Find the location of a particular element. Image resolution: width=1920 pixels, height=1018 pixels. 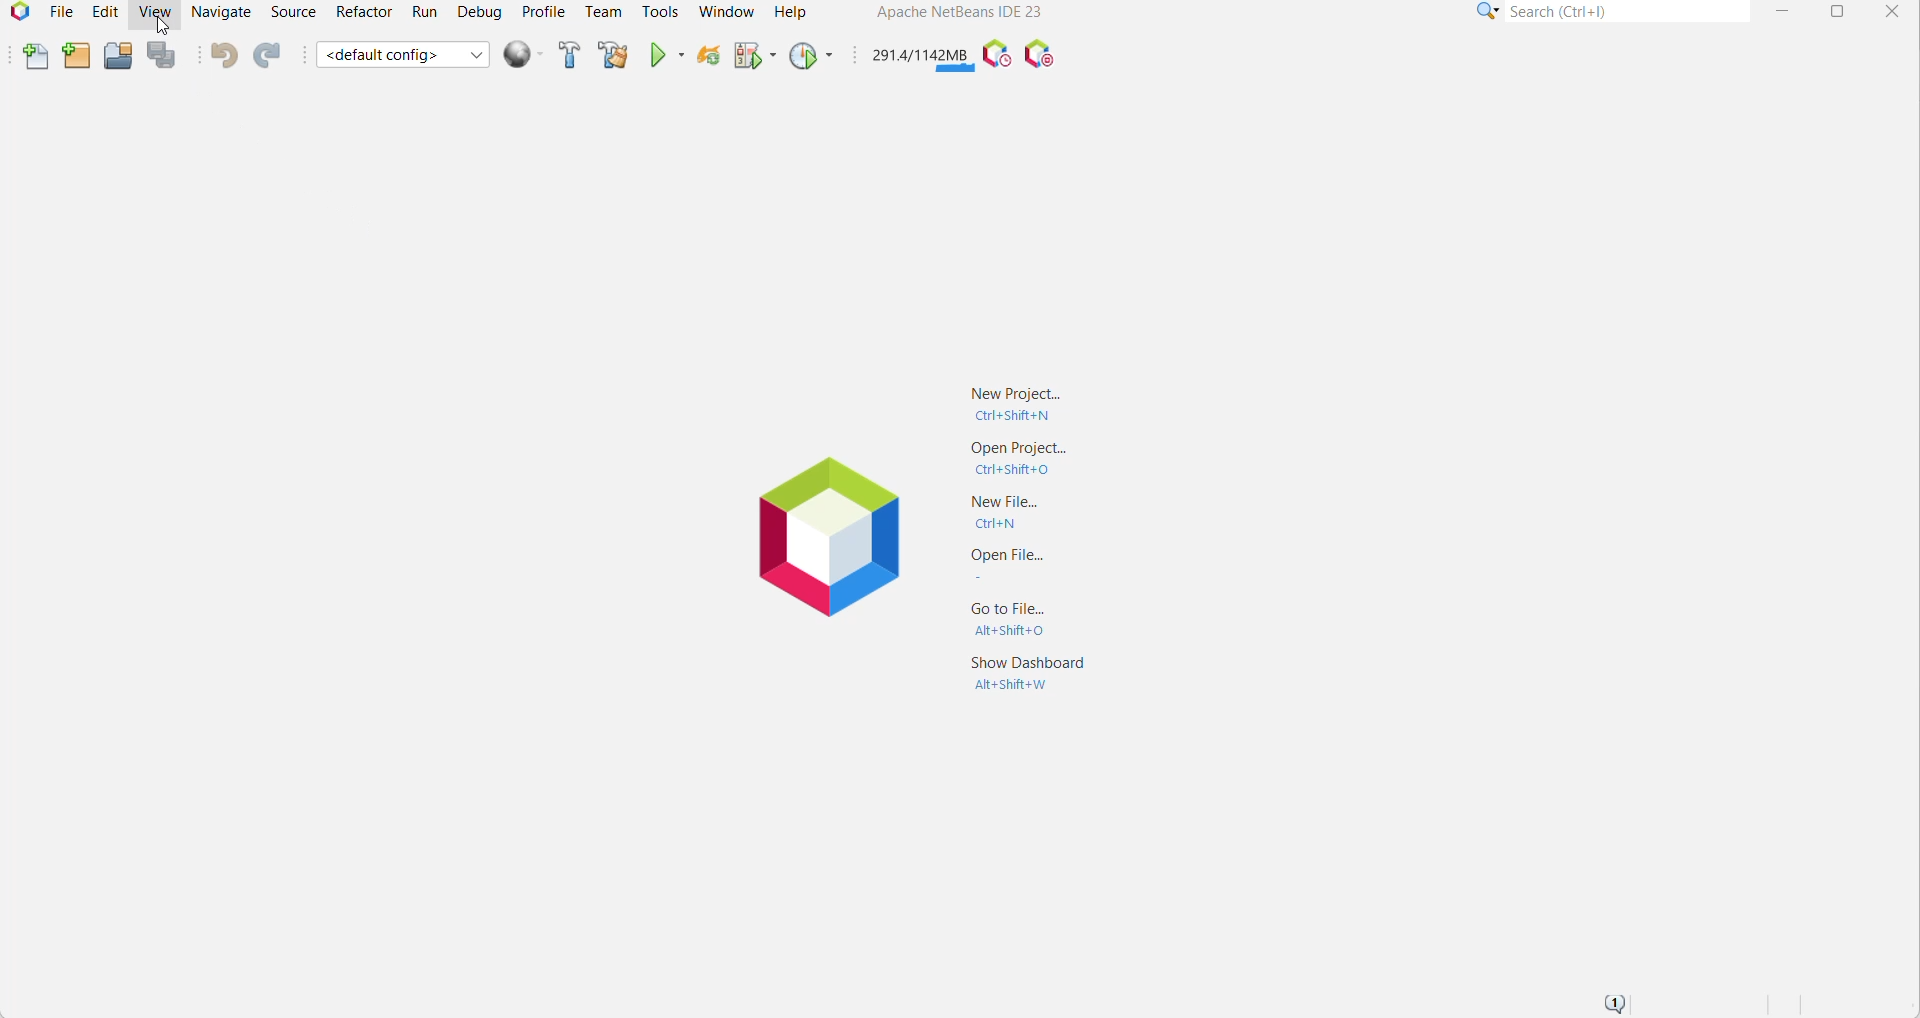

Clean and Build Main Project is located at coordinates (613, 56).